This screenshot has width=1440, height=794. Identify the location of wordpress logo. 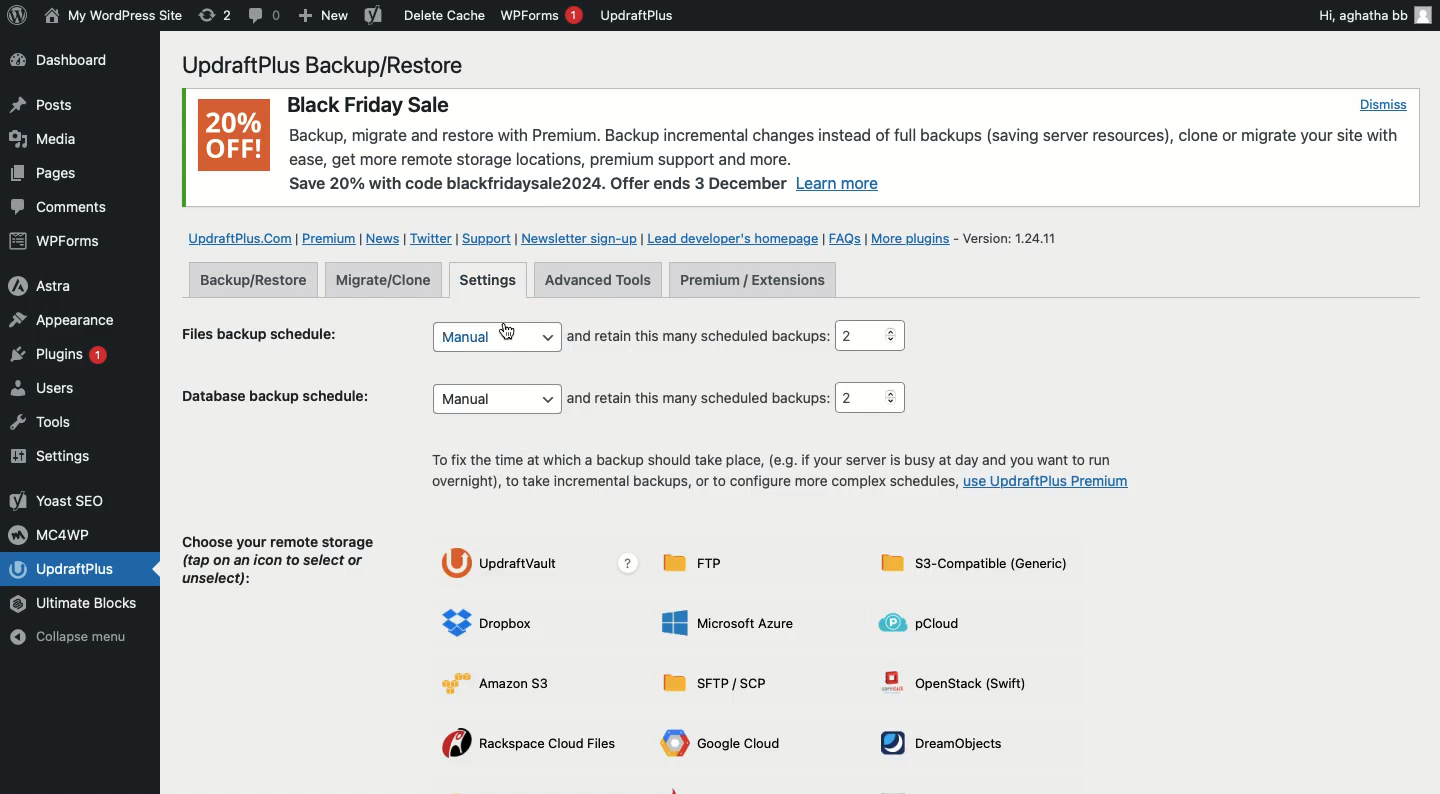
(17, 15).